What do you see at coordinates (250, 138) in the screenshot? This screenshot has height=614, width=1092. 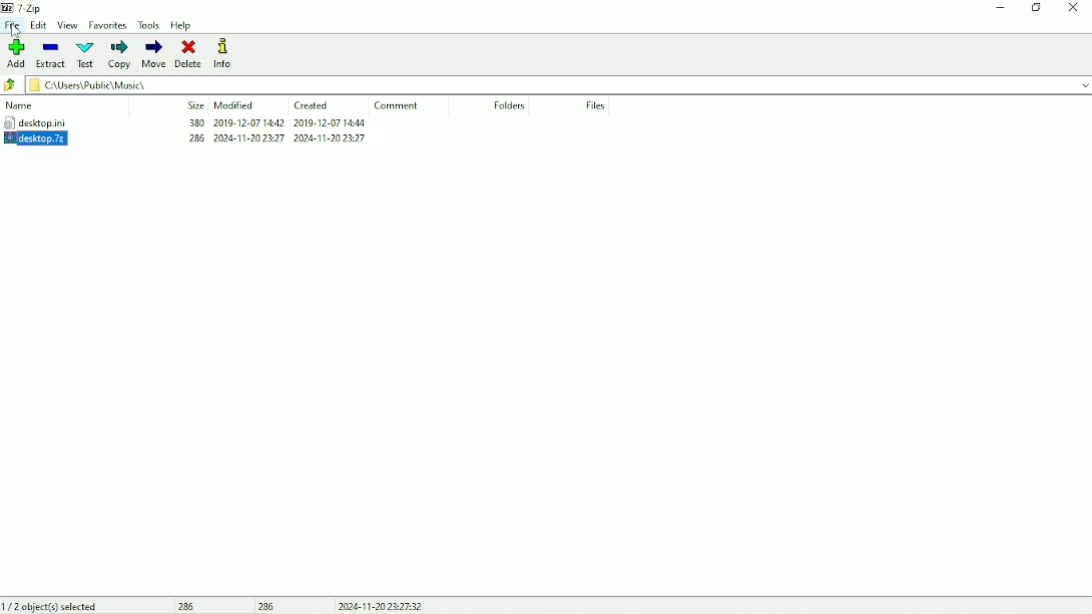 I see `modified date & time` at bounding box center [250, 138].